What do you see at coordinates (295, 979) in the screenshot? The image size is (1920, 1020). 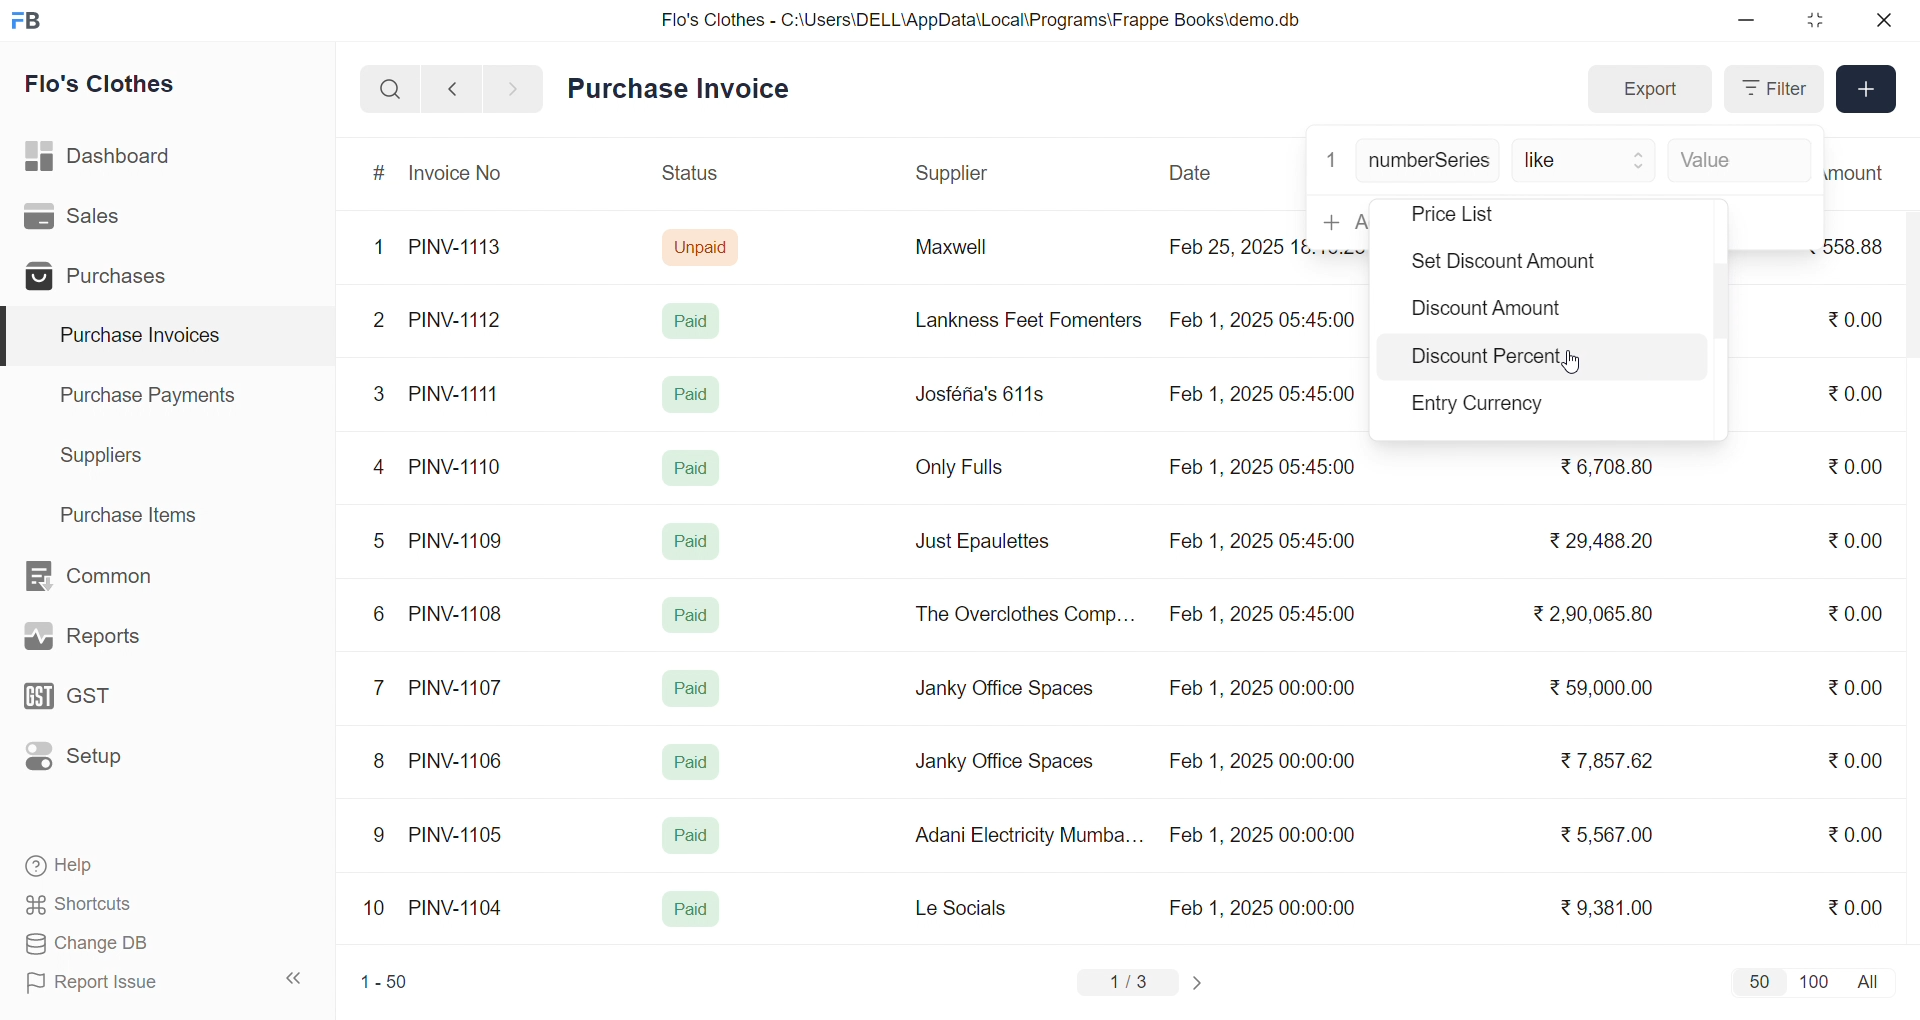 I see `collapse sidebar` at bounding box center [295, 979].